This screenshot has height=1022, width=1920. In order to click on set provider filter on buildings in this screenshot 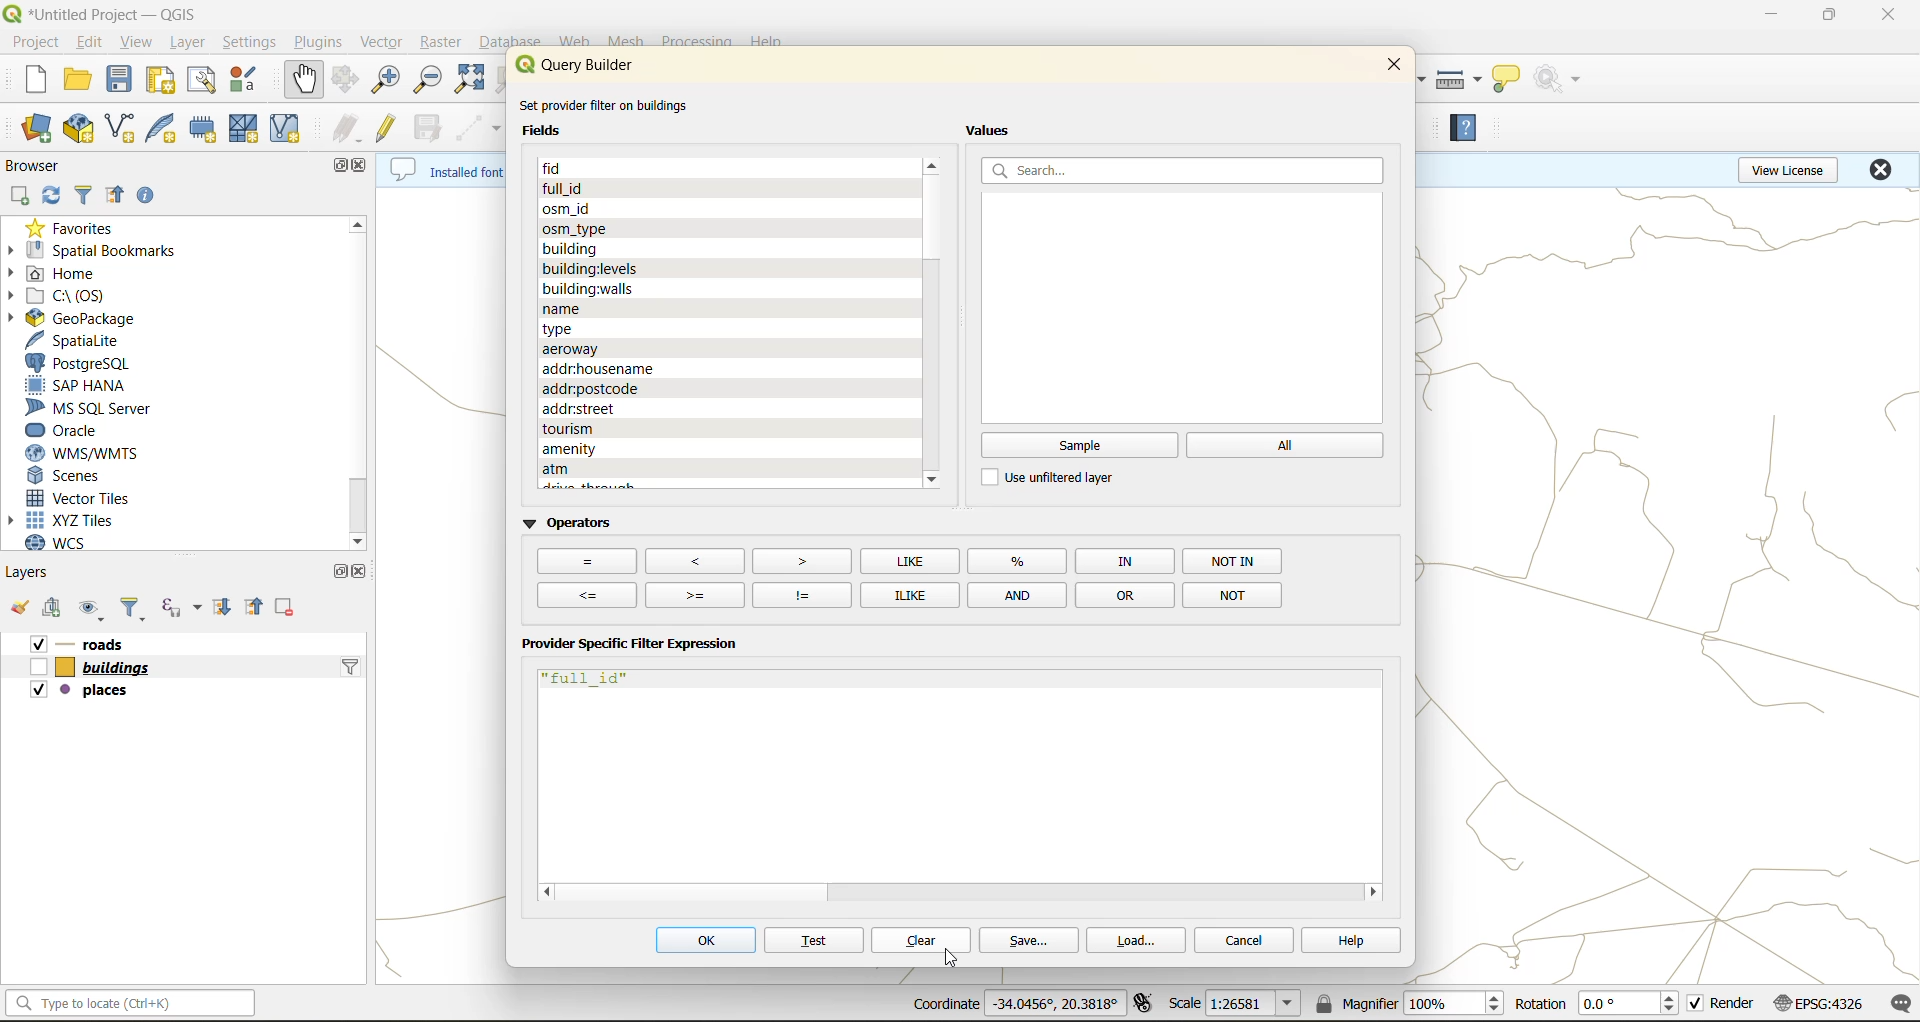, I will do `click(612, 103)`.